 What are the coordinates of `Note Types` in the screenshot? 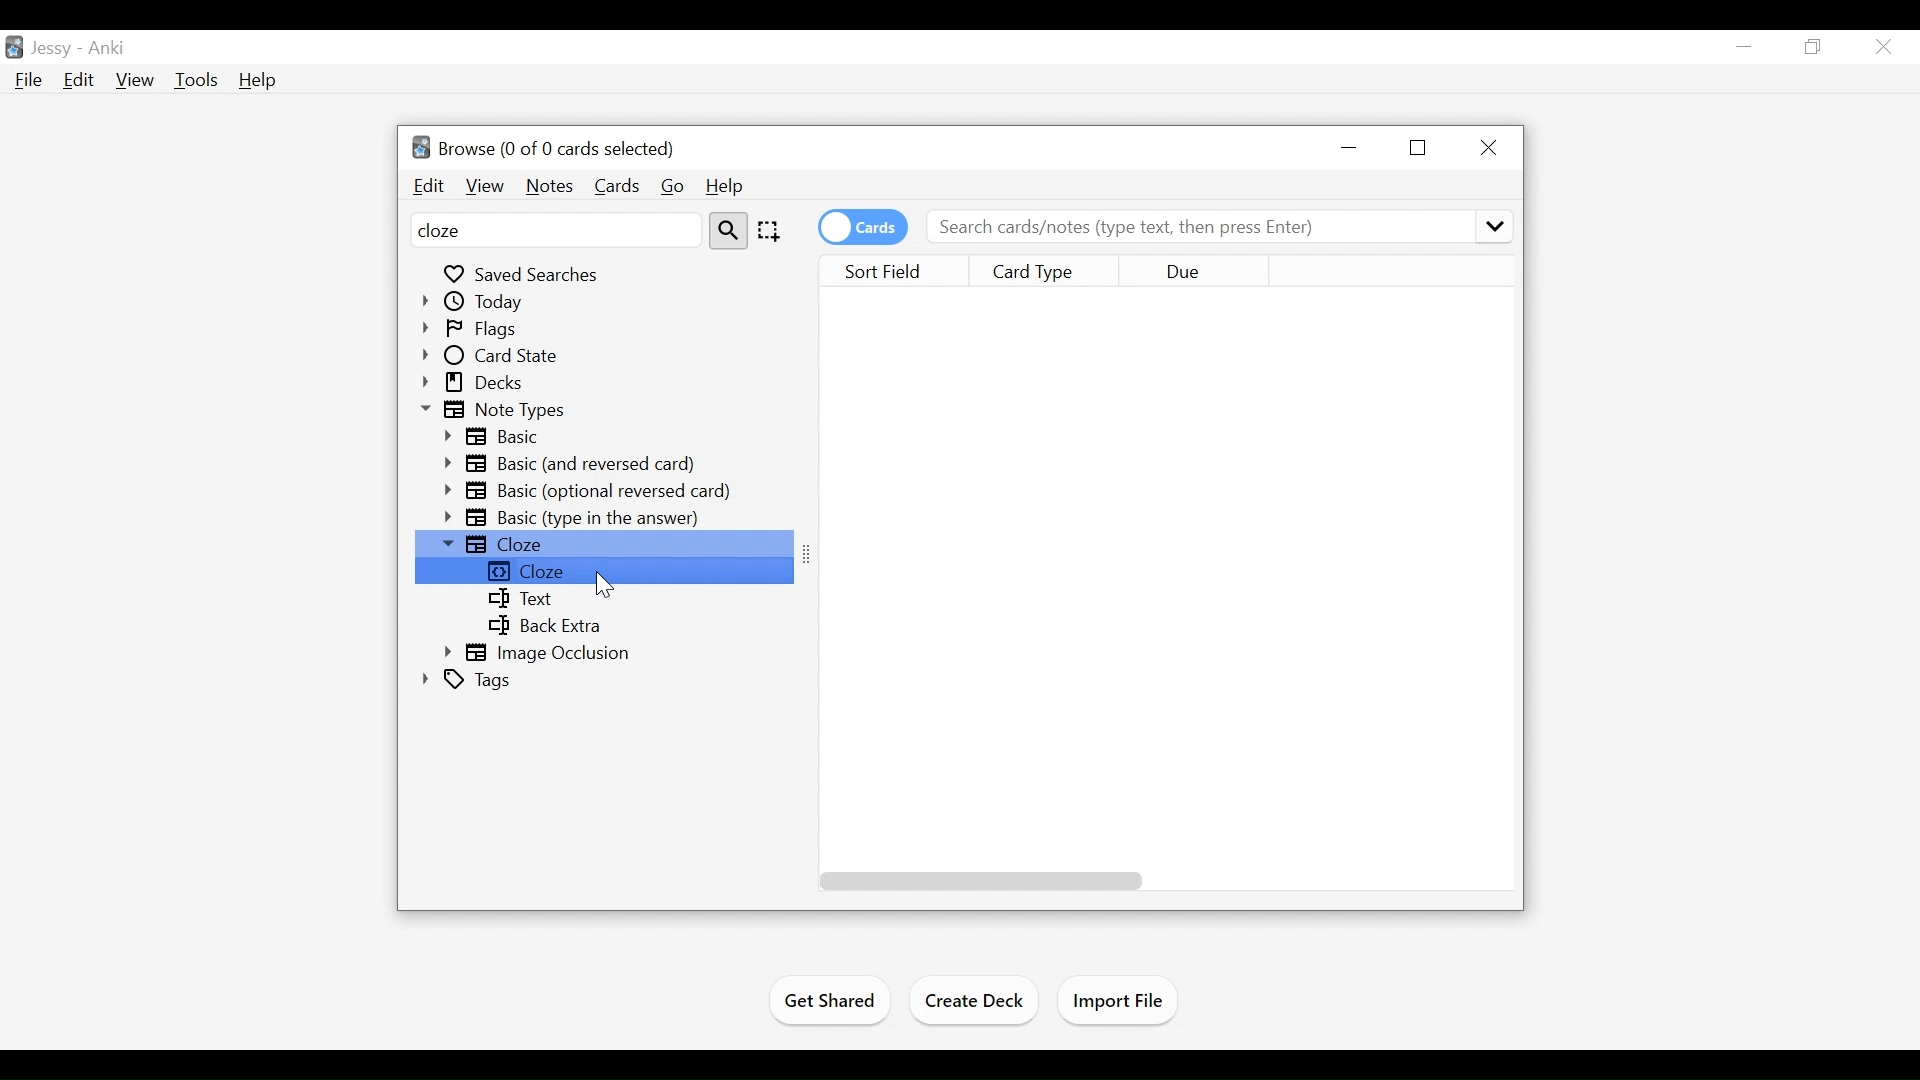 It's located at (497, 411).